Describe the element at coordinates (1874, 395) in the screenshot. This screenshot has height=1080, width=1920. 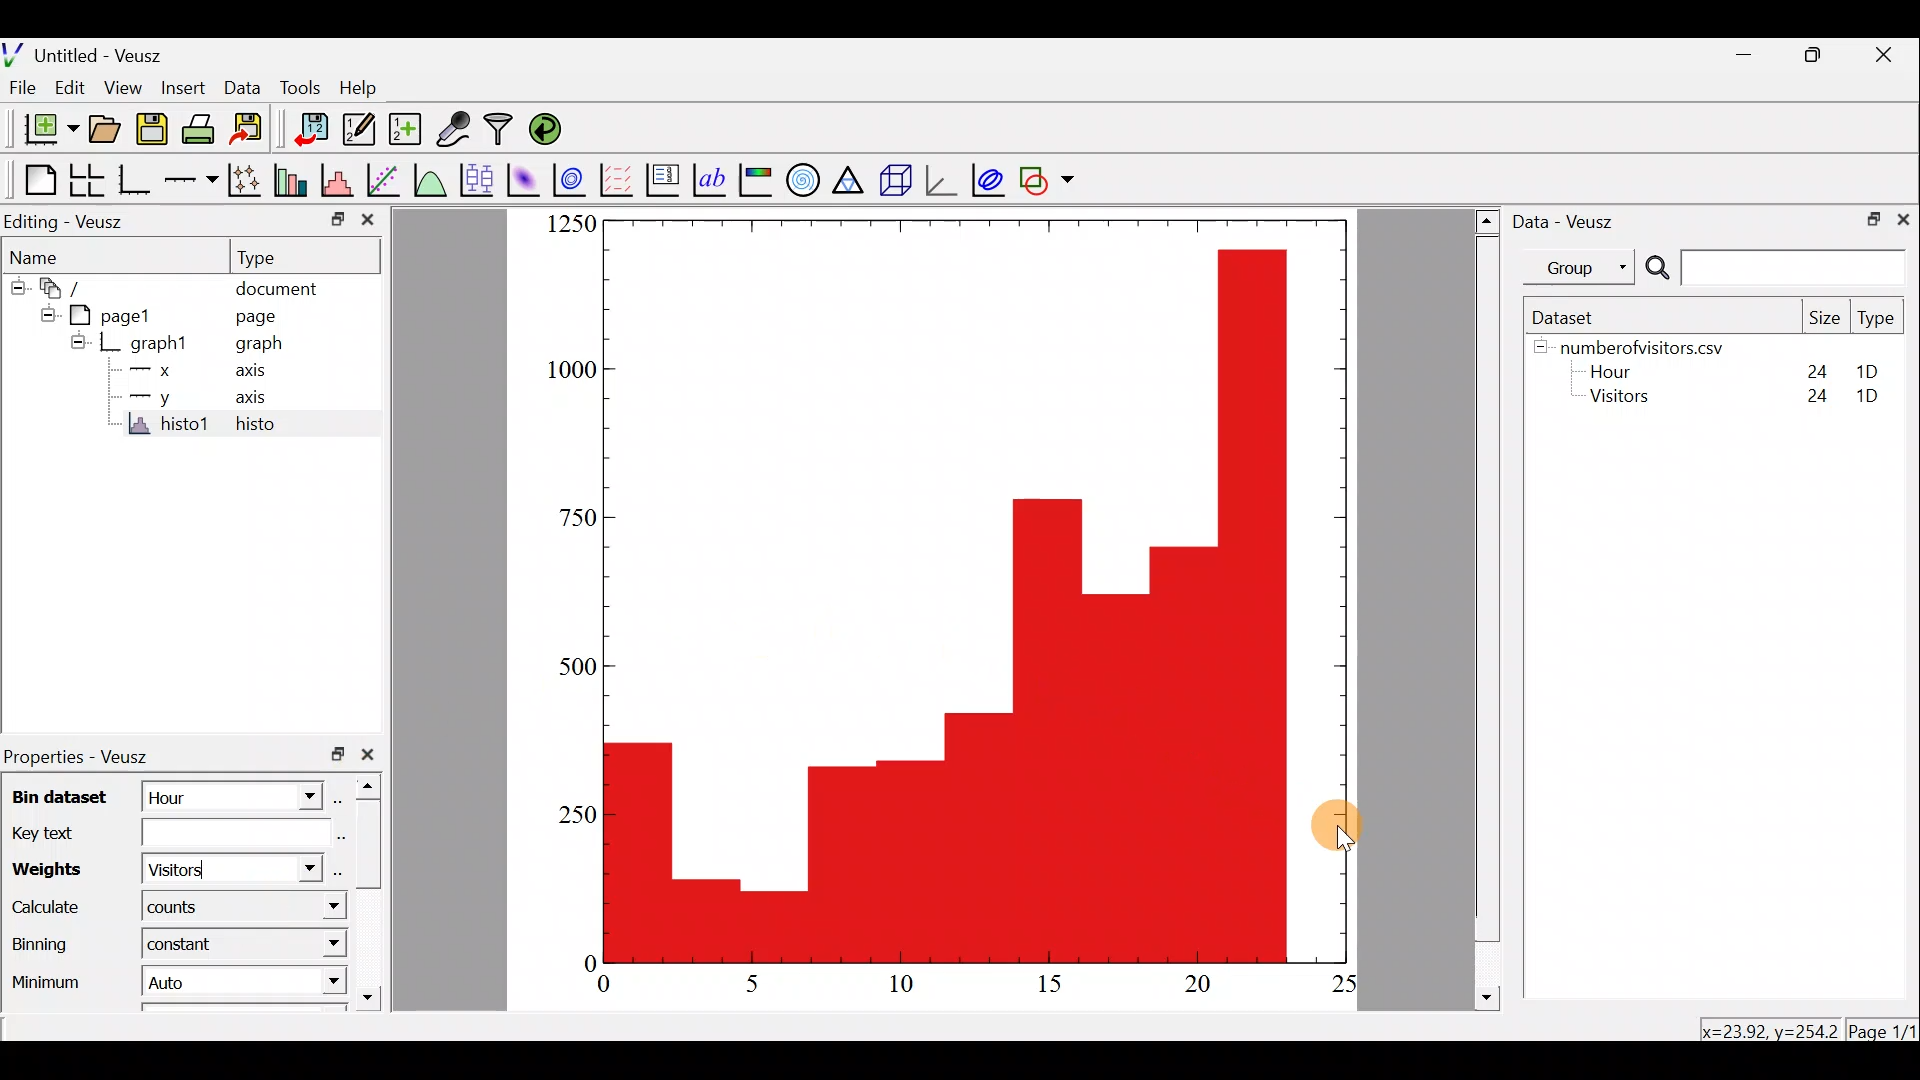
I see `1D` at that location.